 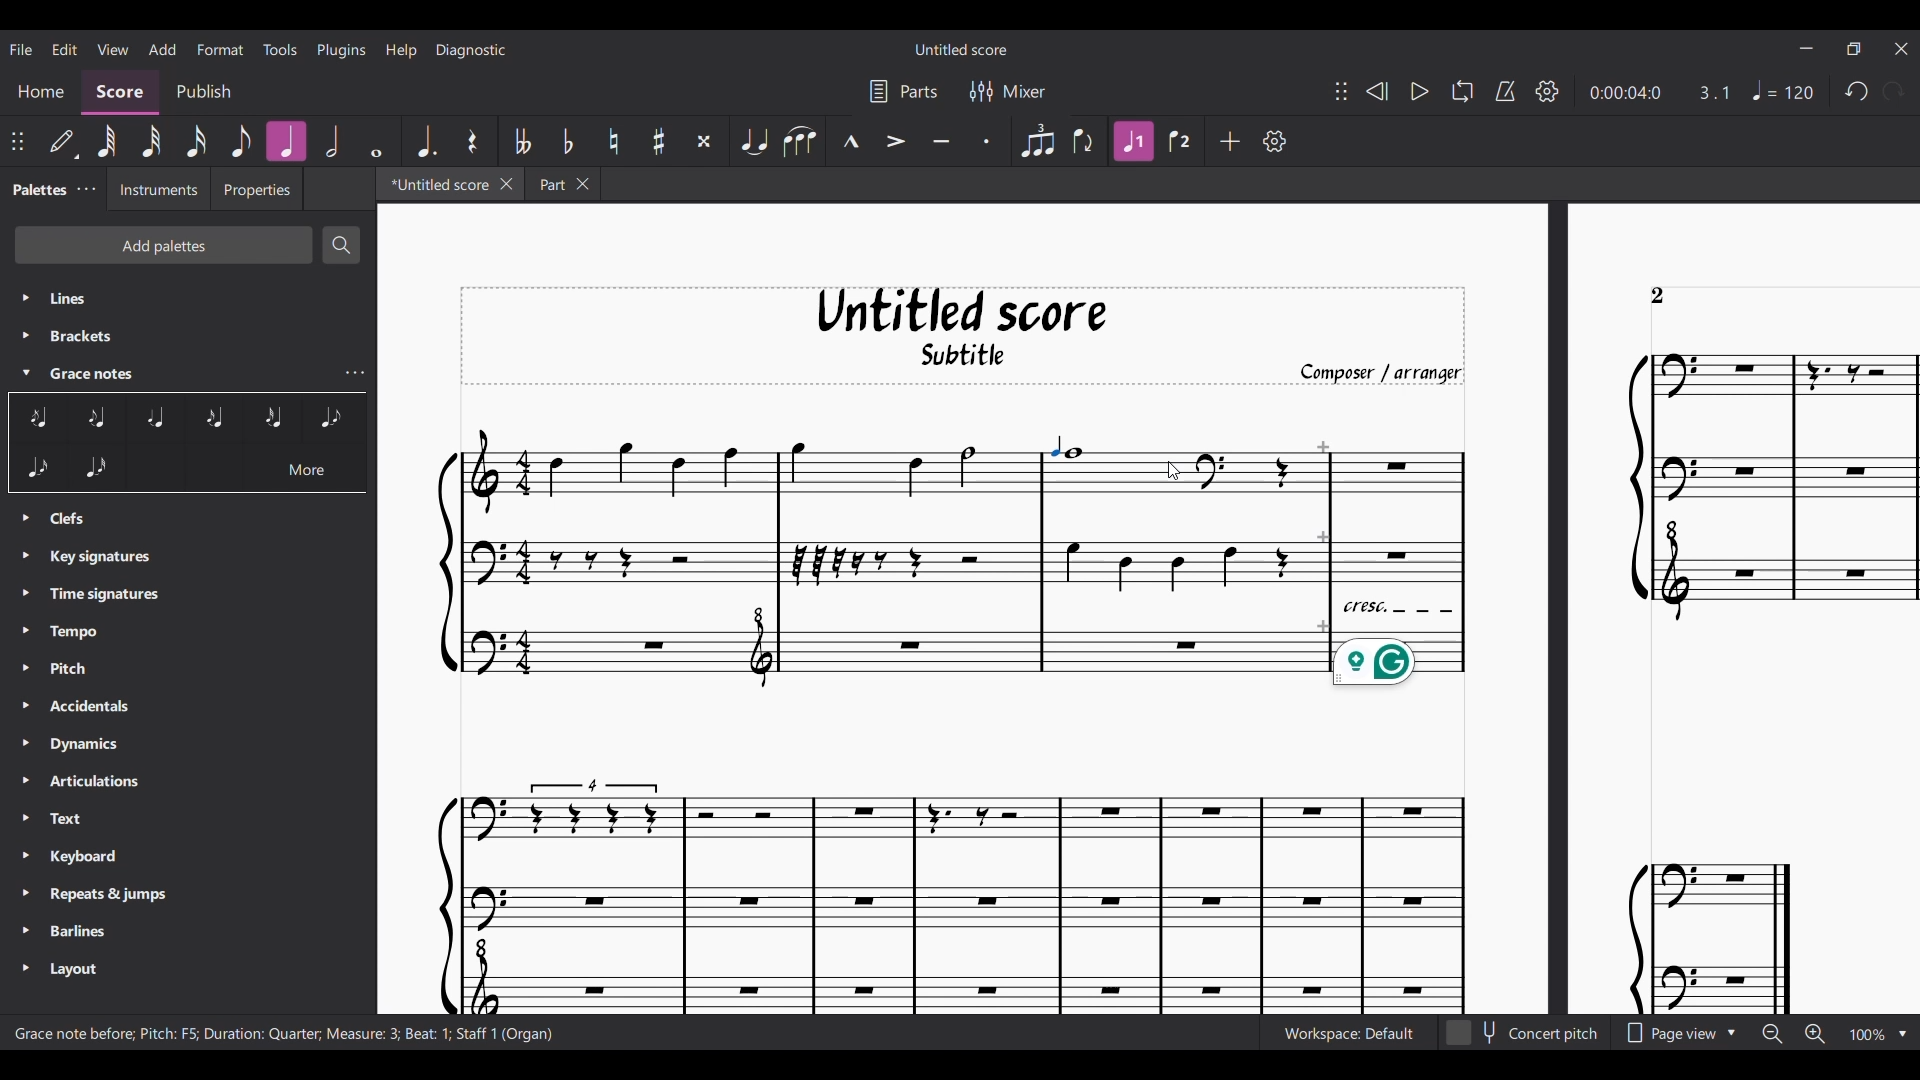 What do you see at coordinates (285, 1034) in the screenshot?
I see `Description of current selection` at bounding box center [285, 1034].